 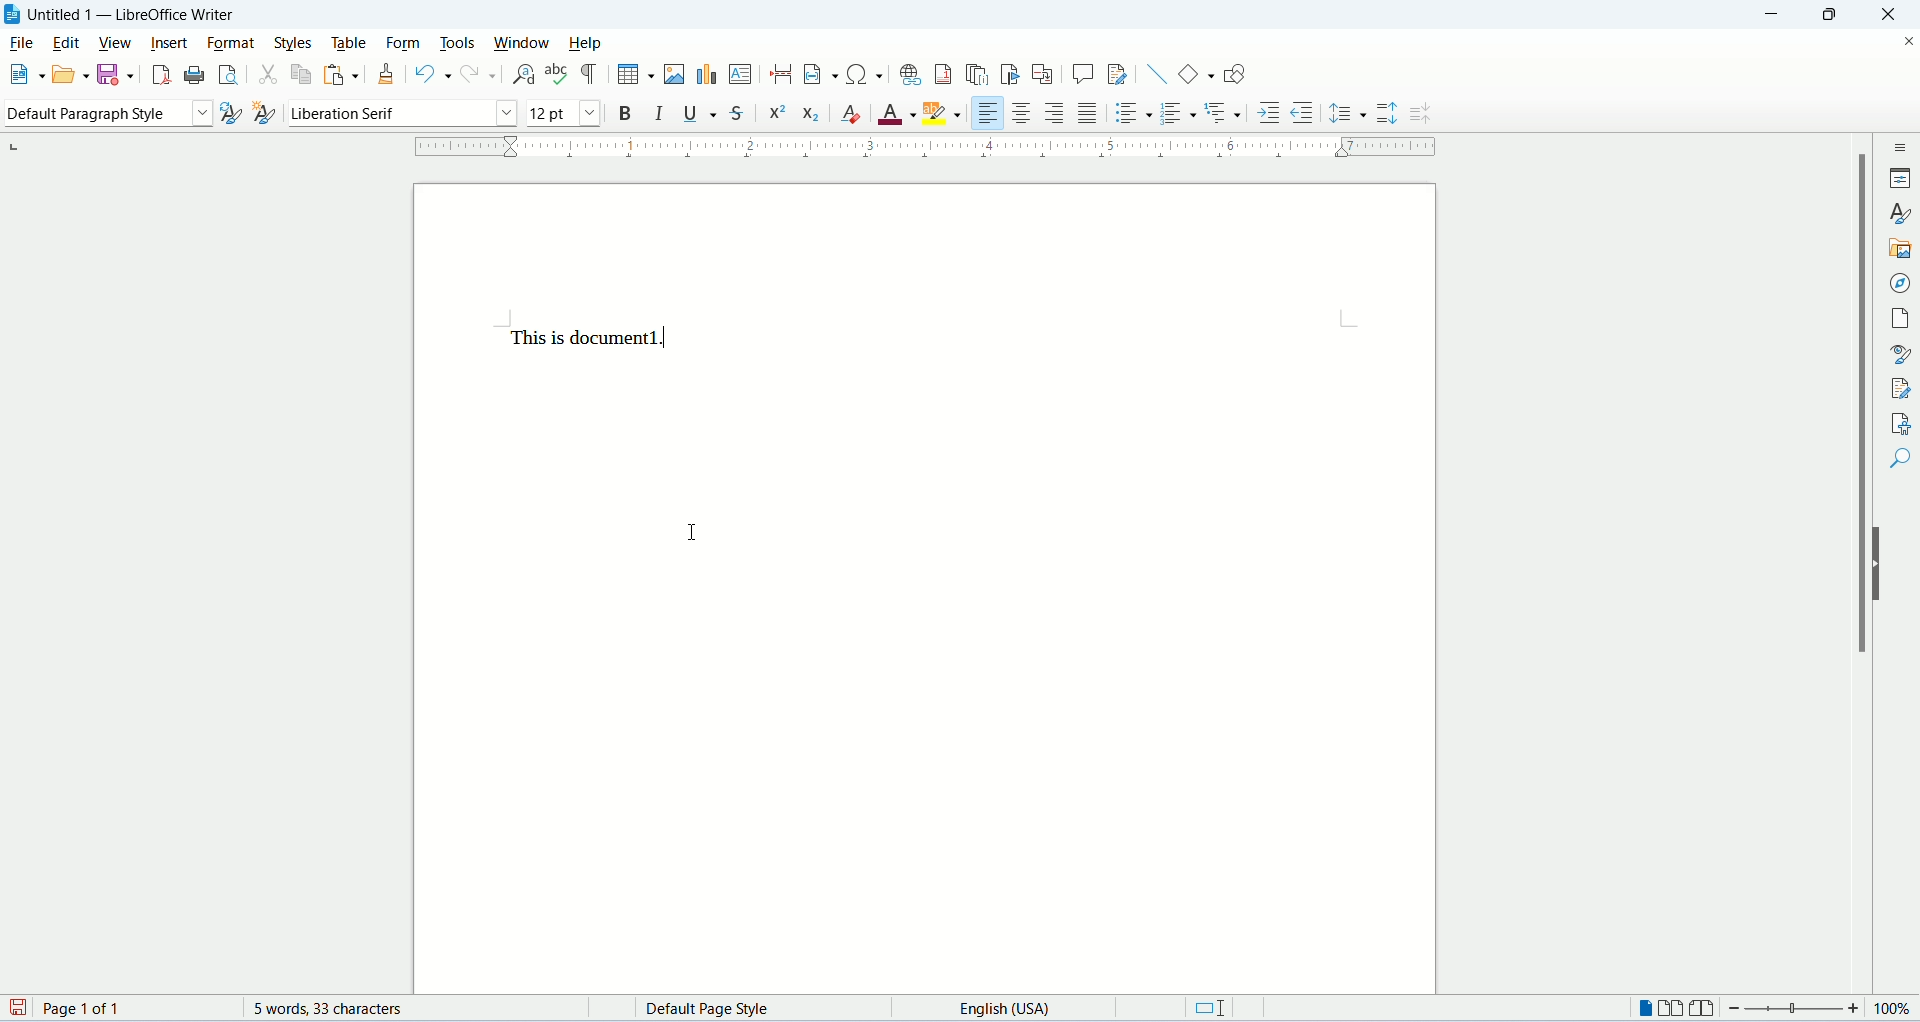 What do you see at coordinates (1898, 249) in the screenshot?
I see `gallery` at bounding box center [1898, 249].